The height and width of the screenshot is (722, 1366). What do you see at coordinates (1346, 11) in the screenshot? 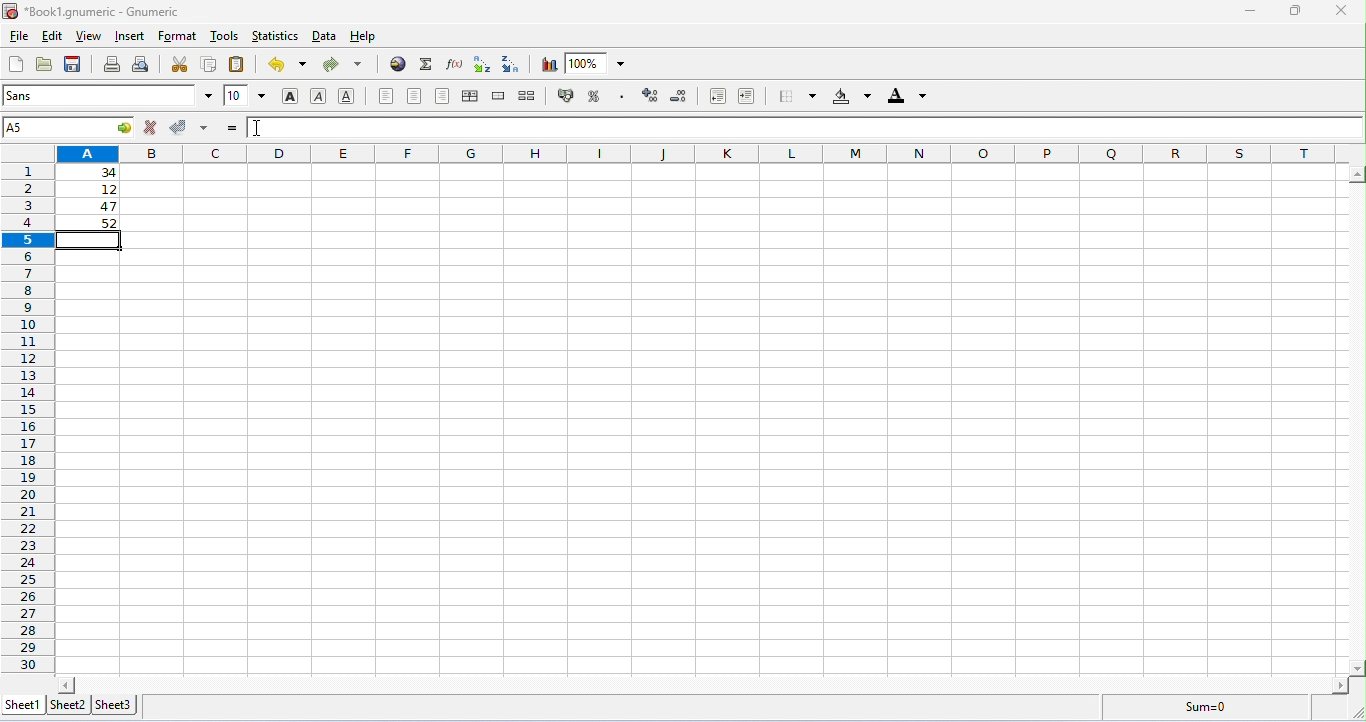
I see `close` at bounding box center [1346, 11].